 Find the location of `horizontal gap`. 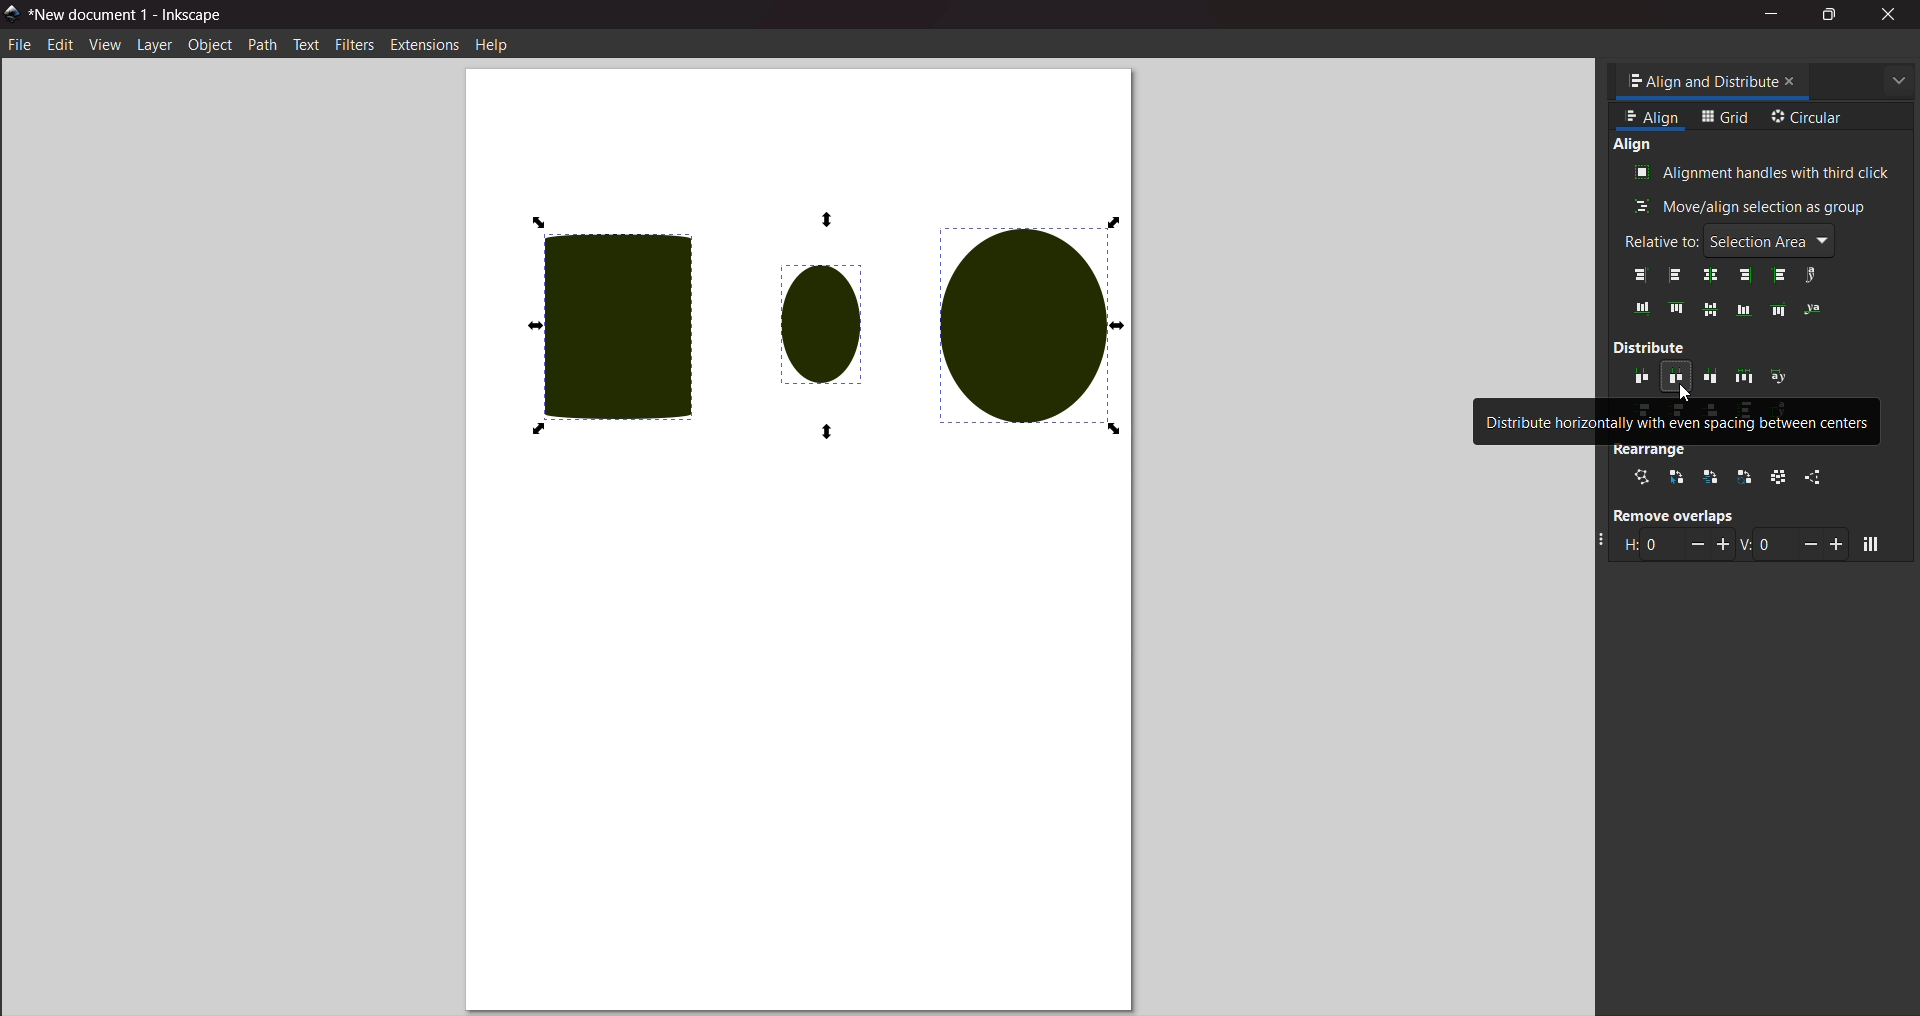

horizontal gap is located at coordinates (1666, 546).